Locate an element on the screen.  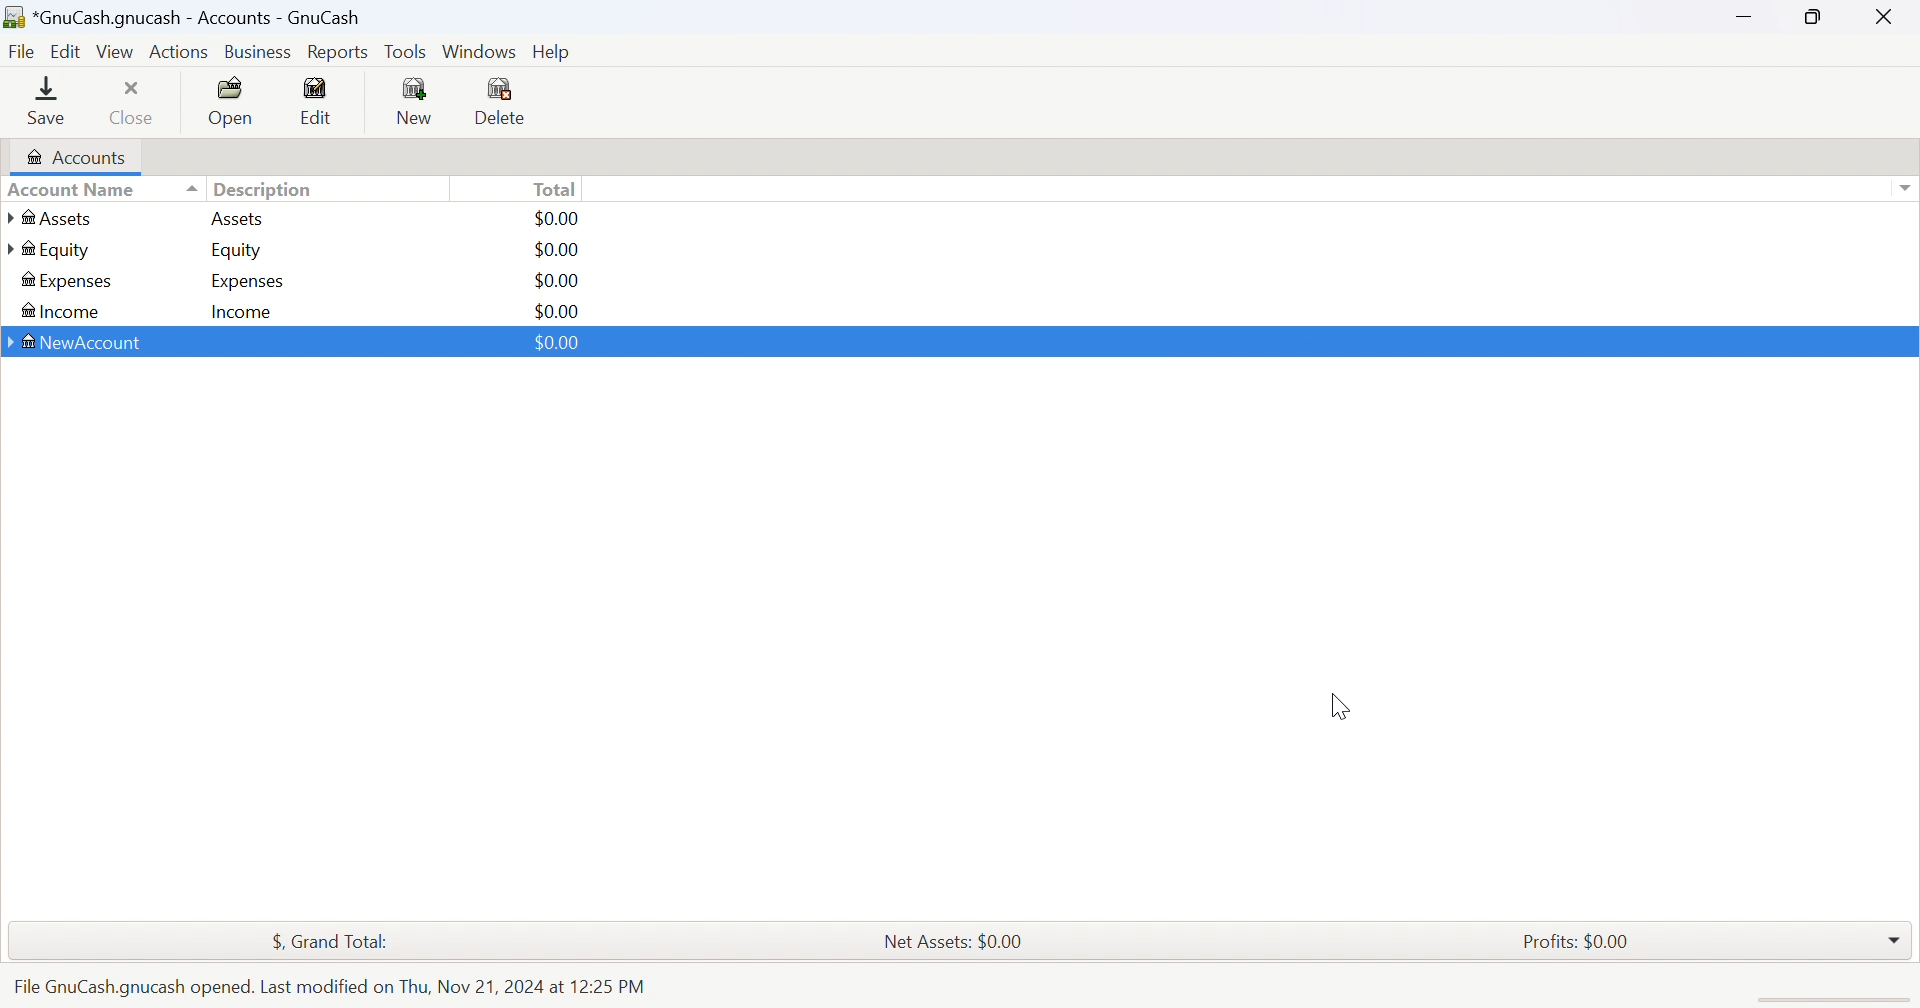
Assets is located at coordinates (61, 218).